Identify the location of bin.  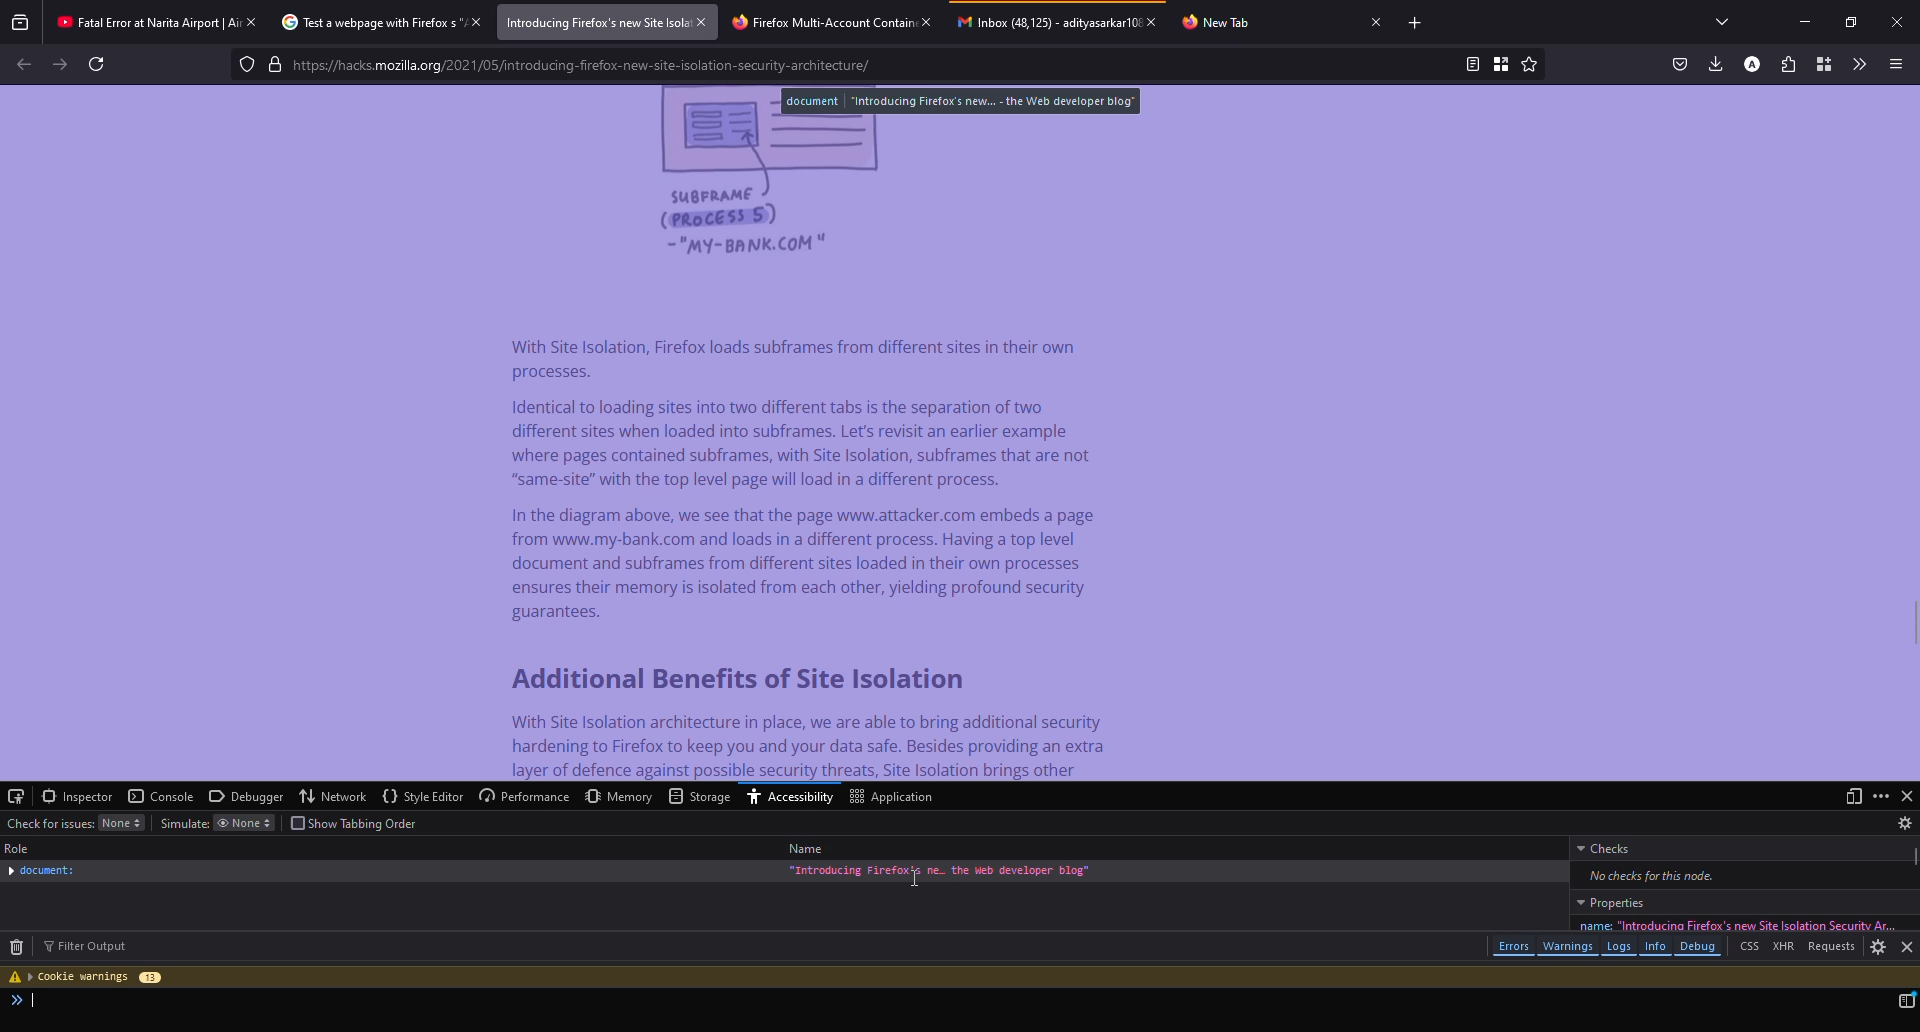
(17, 947).